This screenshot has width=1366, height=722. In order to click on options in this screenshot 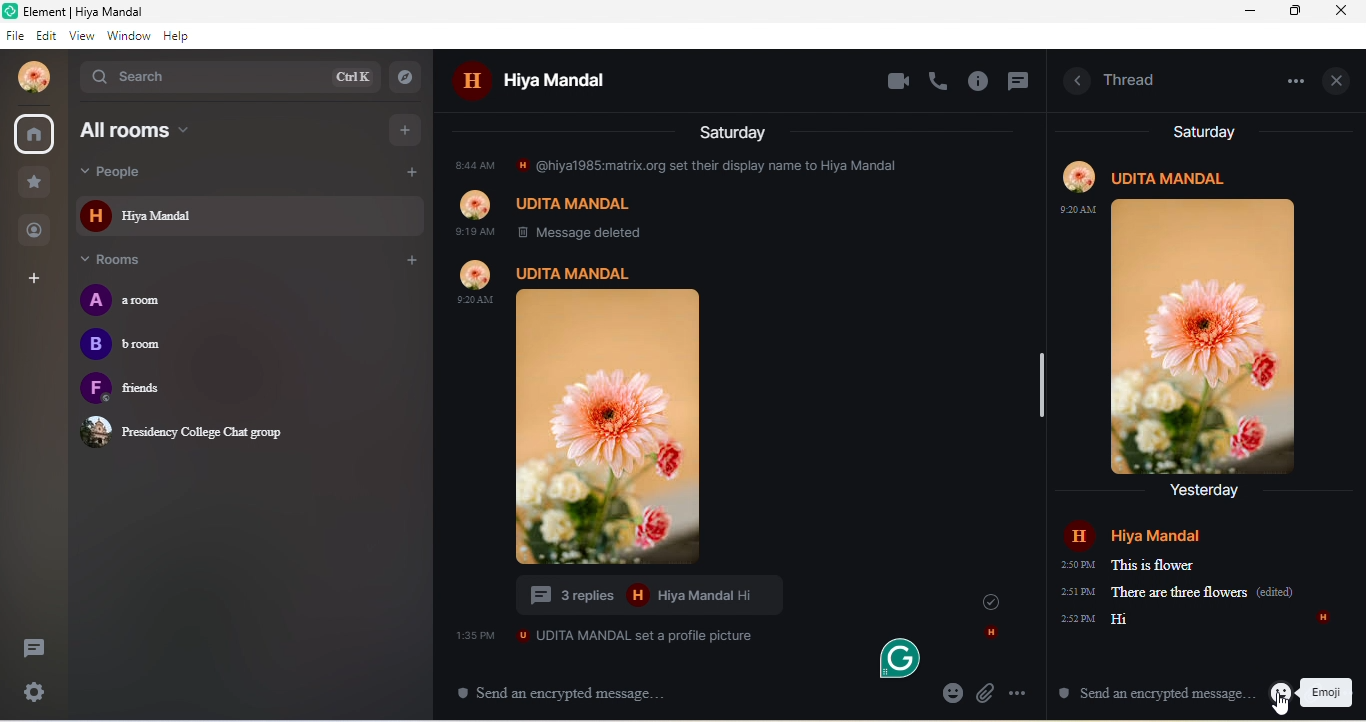, I will do `click(1020, 691)`.